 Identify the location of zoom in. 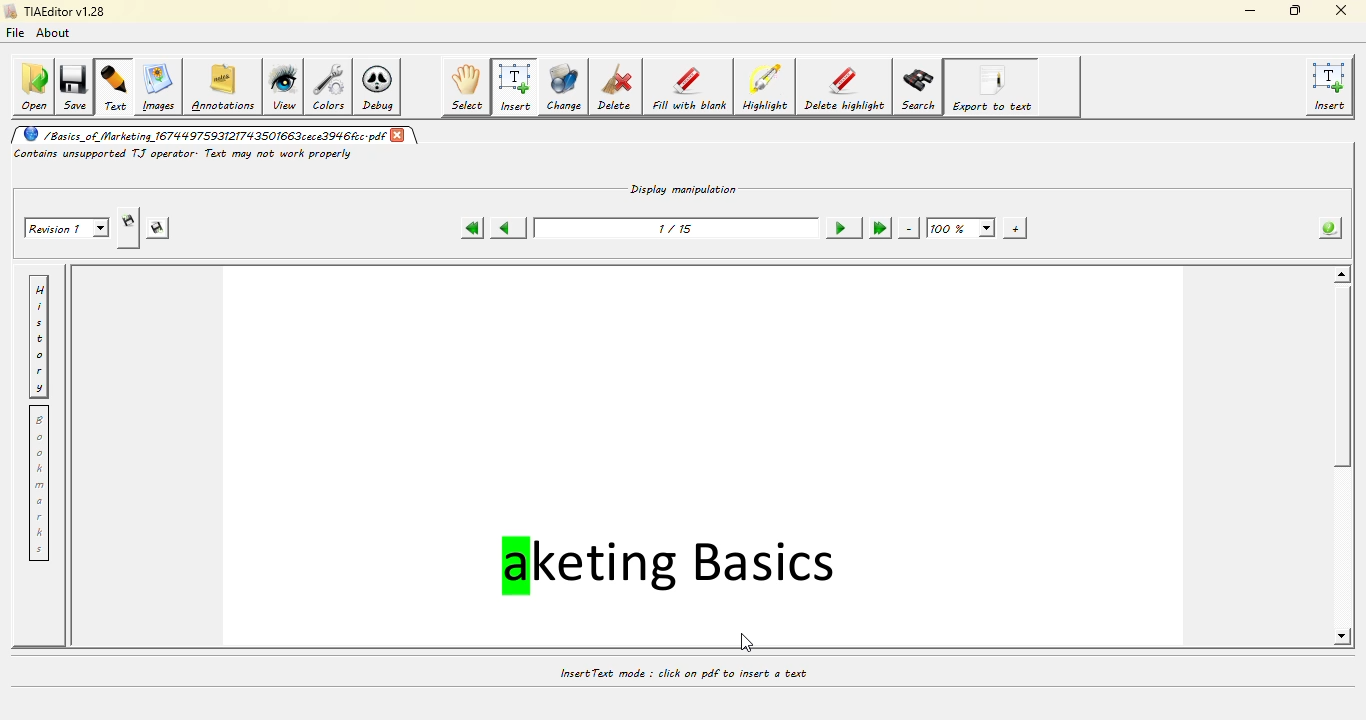
(1012, 227).